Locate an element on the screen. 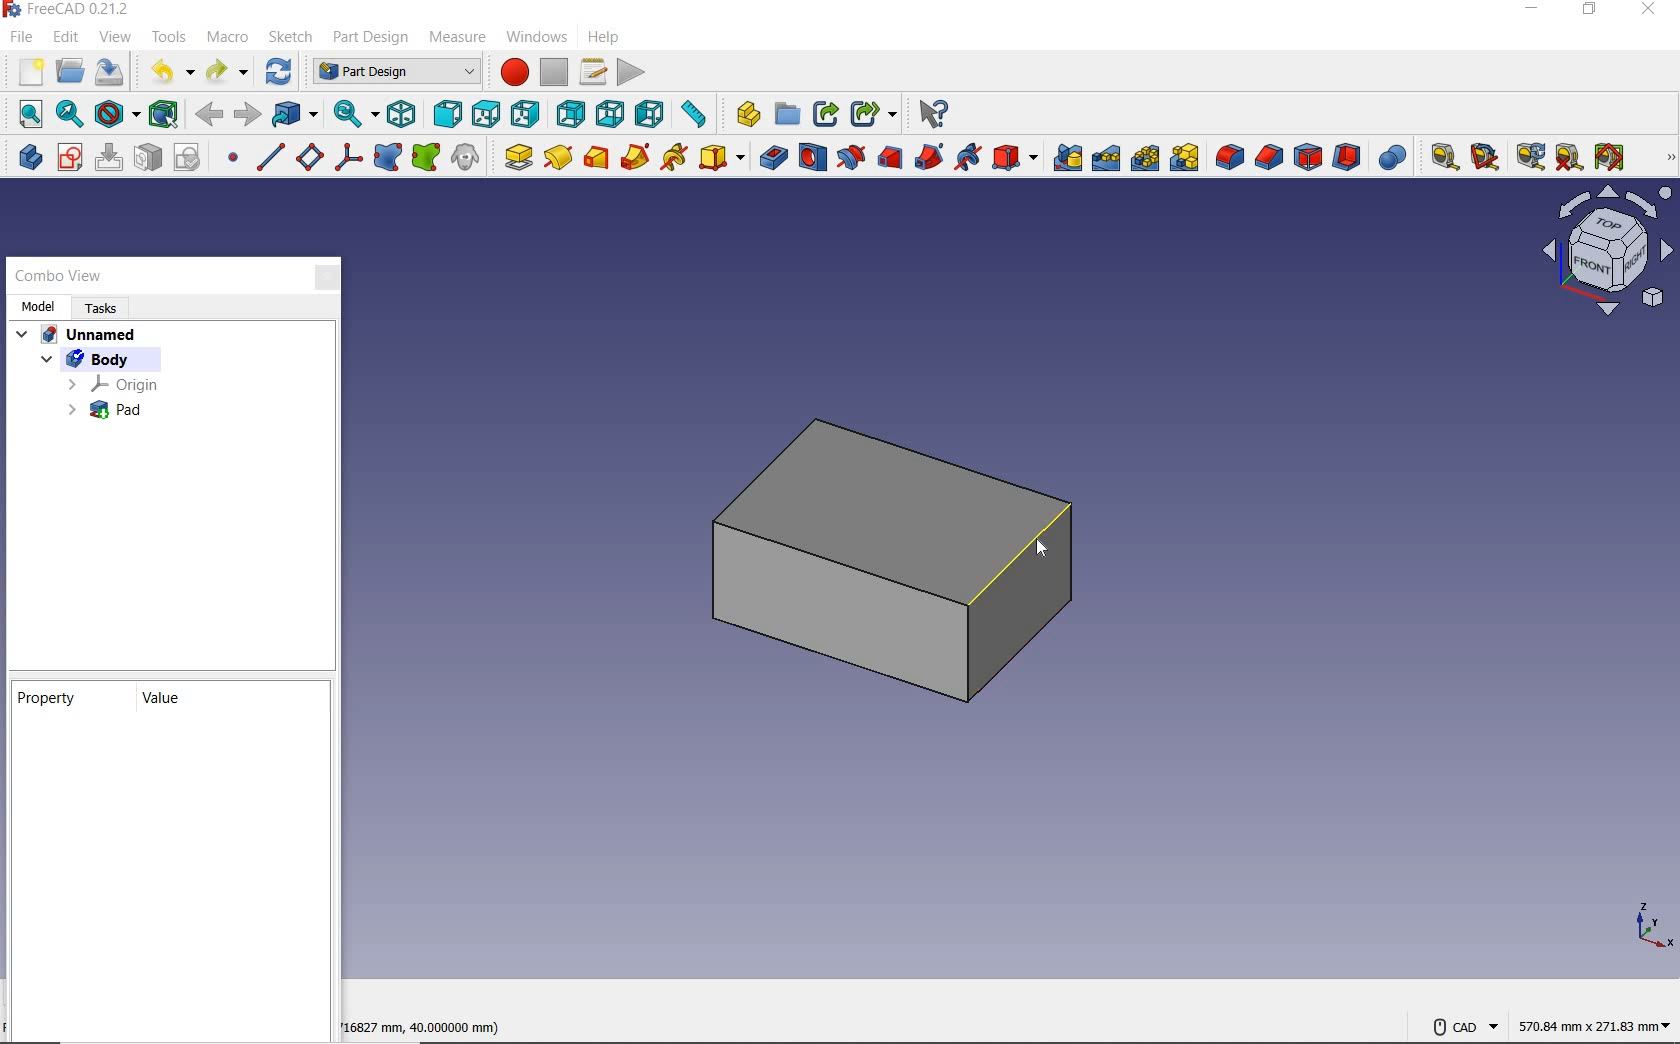 The height and width of the screenshot is (1044, 1680). create a sub object shaped binder is located at coordinates (426, 157).